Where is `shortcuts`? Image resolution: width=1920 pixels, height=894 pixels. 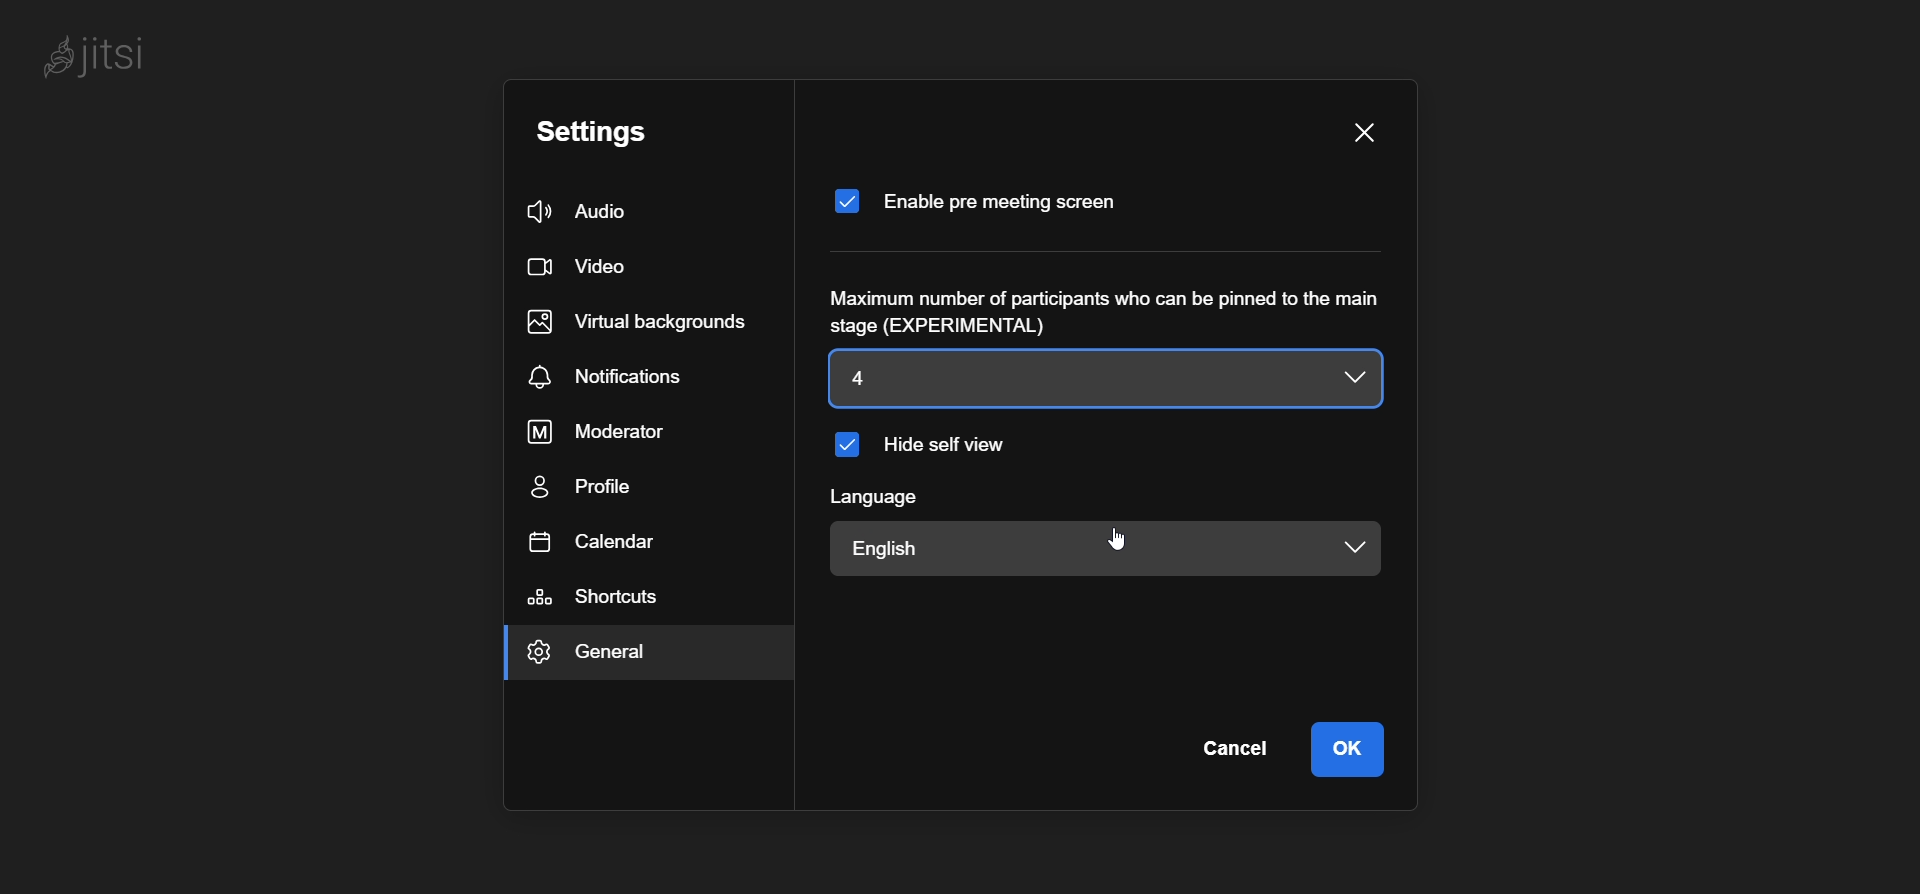
shortcuts is located at coordinates (604, 598).